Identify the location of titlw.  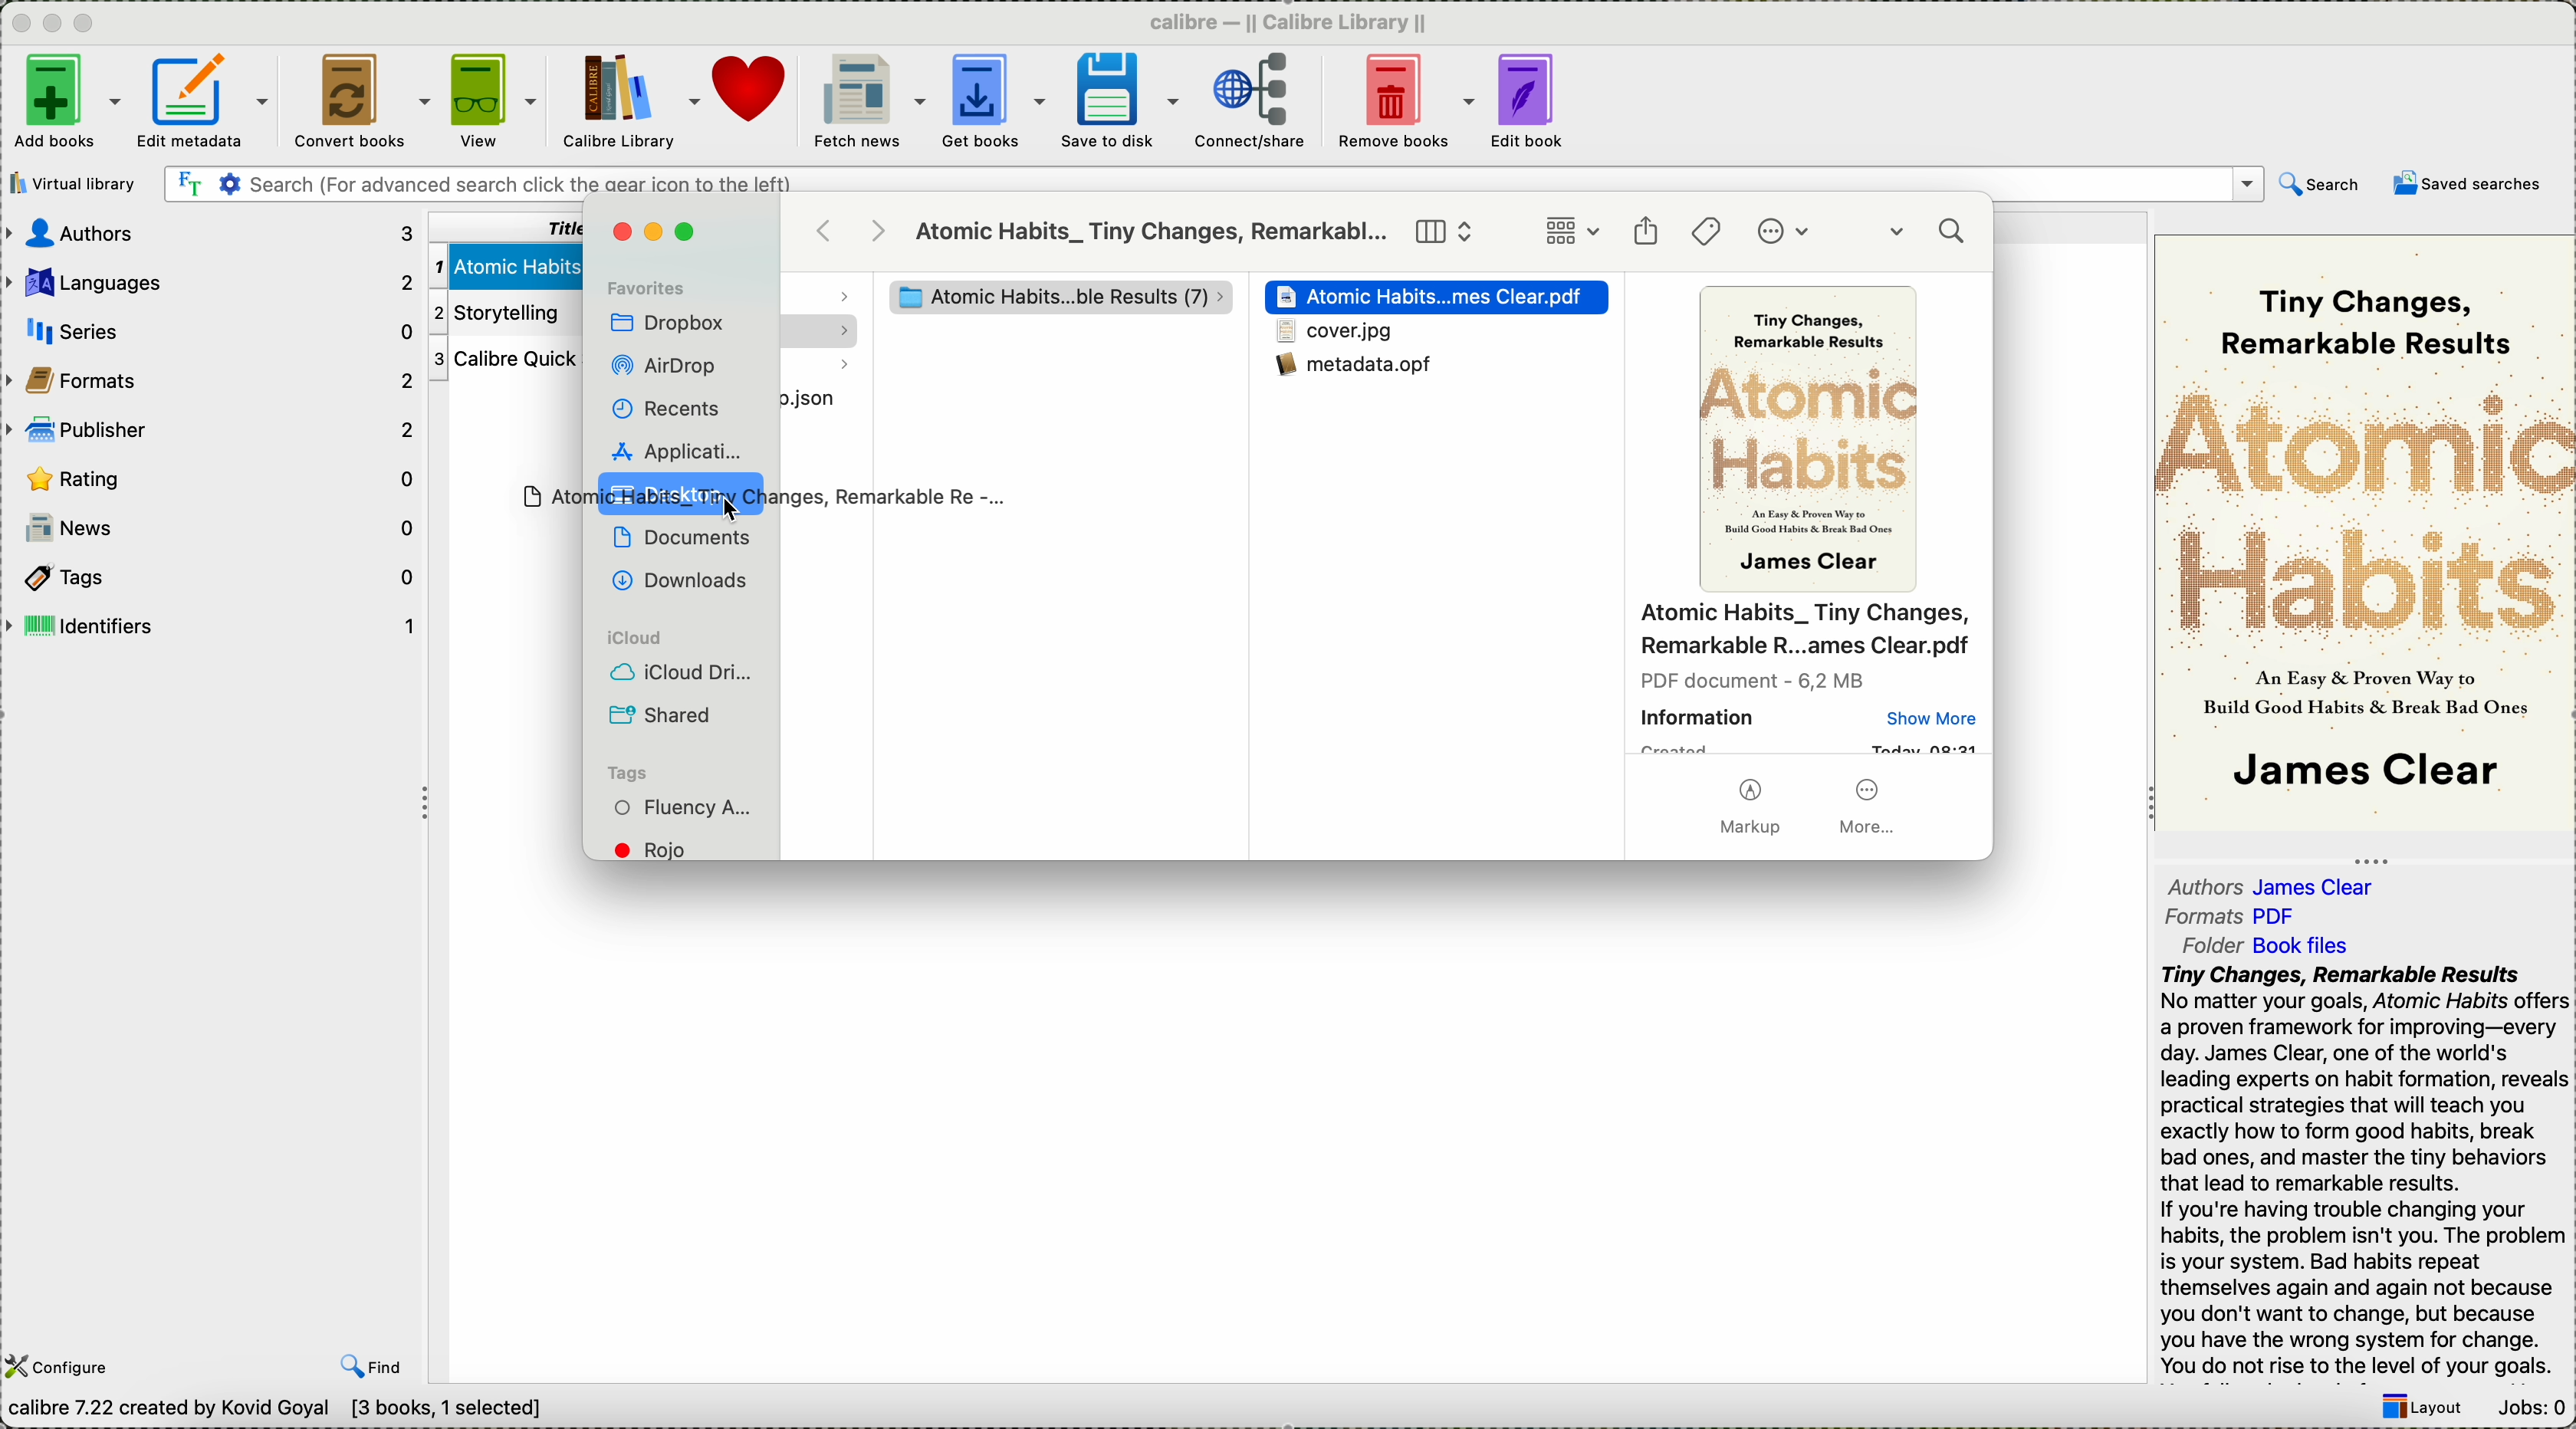
(502, 225).